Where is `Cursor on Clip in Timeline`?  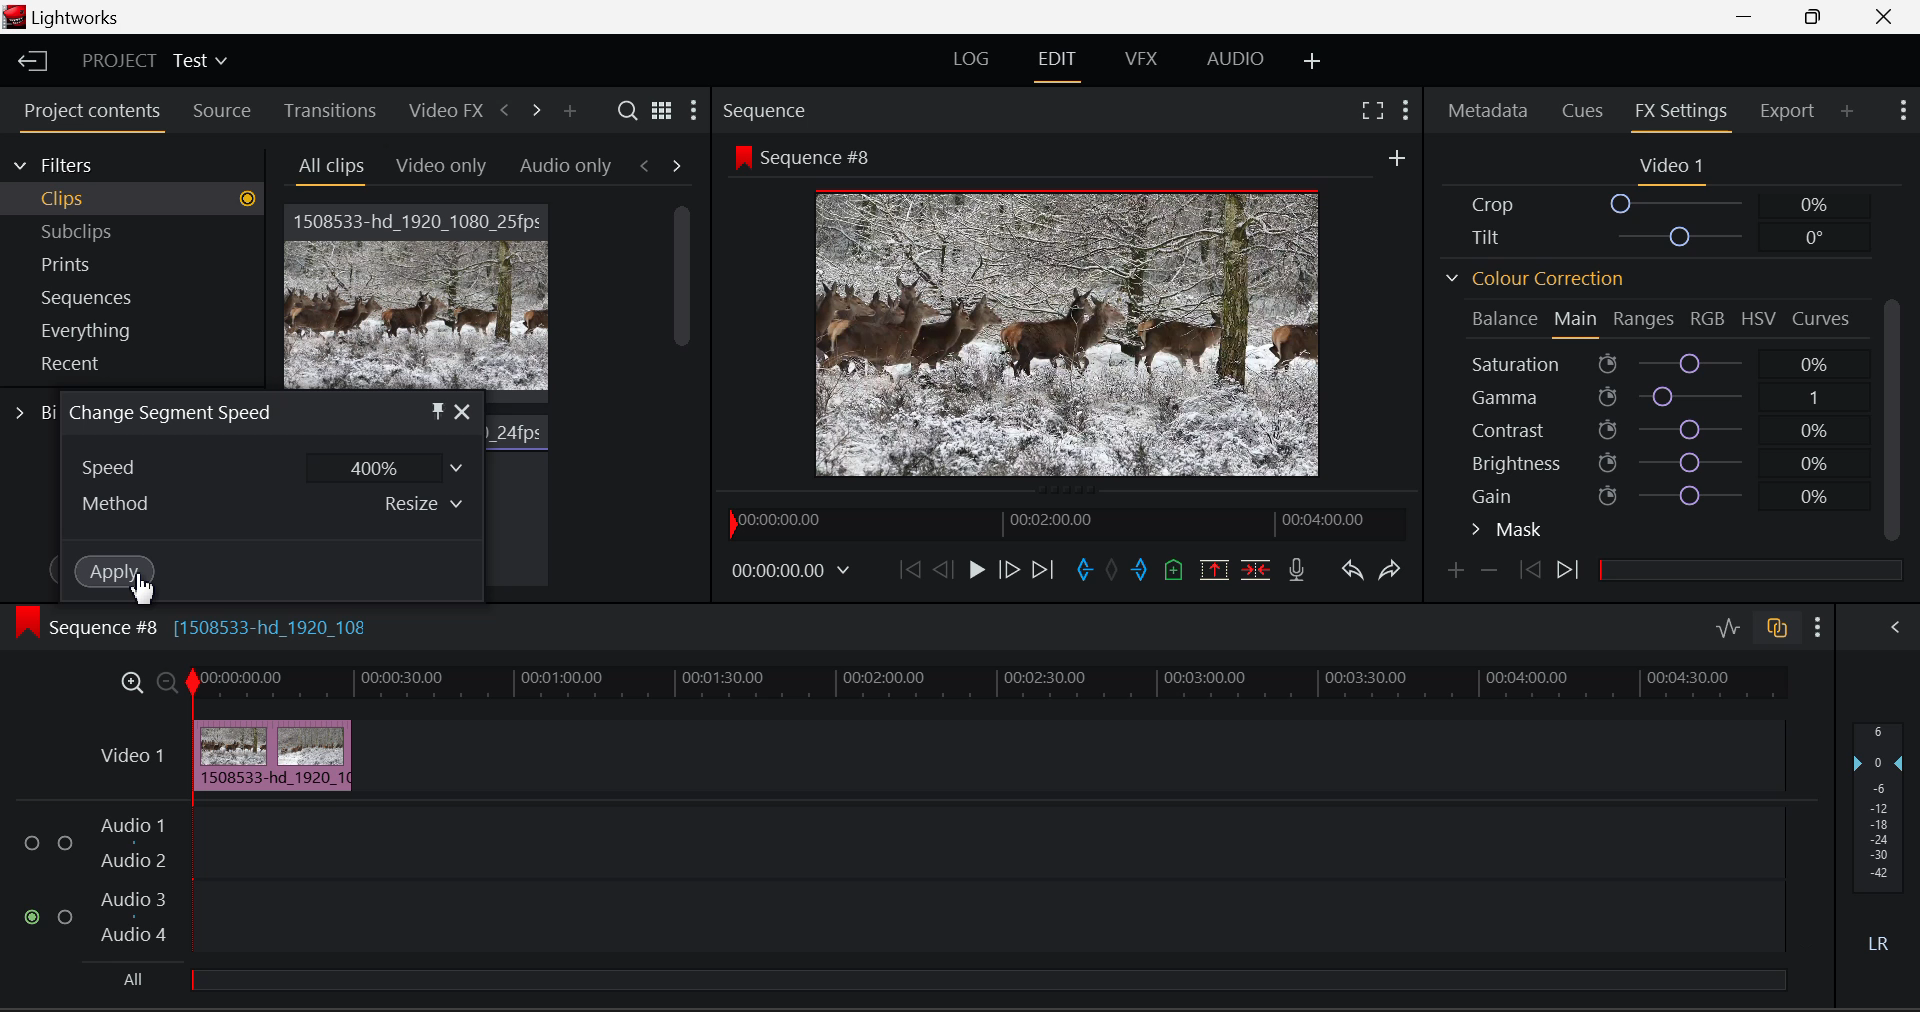 Cursor on Clip in Timeline is located at coordinates (271, 756).